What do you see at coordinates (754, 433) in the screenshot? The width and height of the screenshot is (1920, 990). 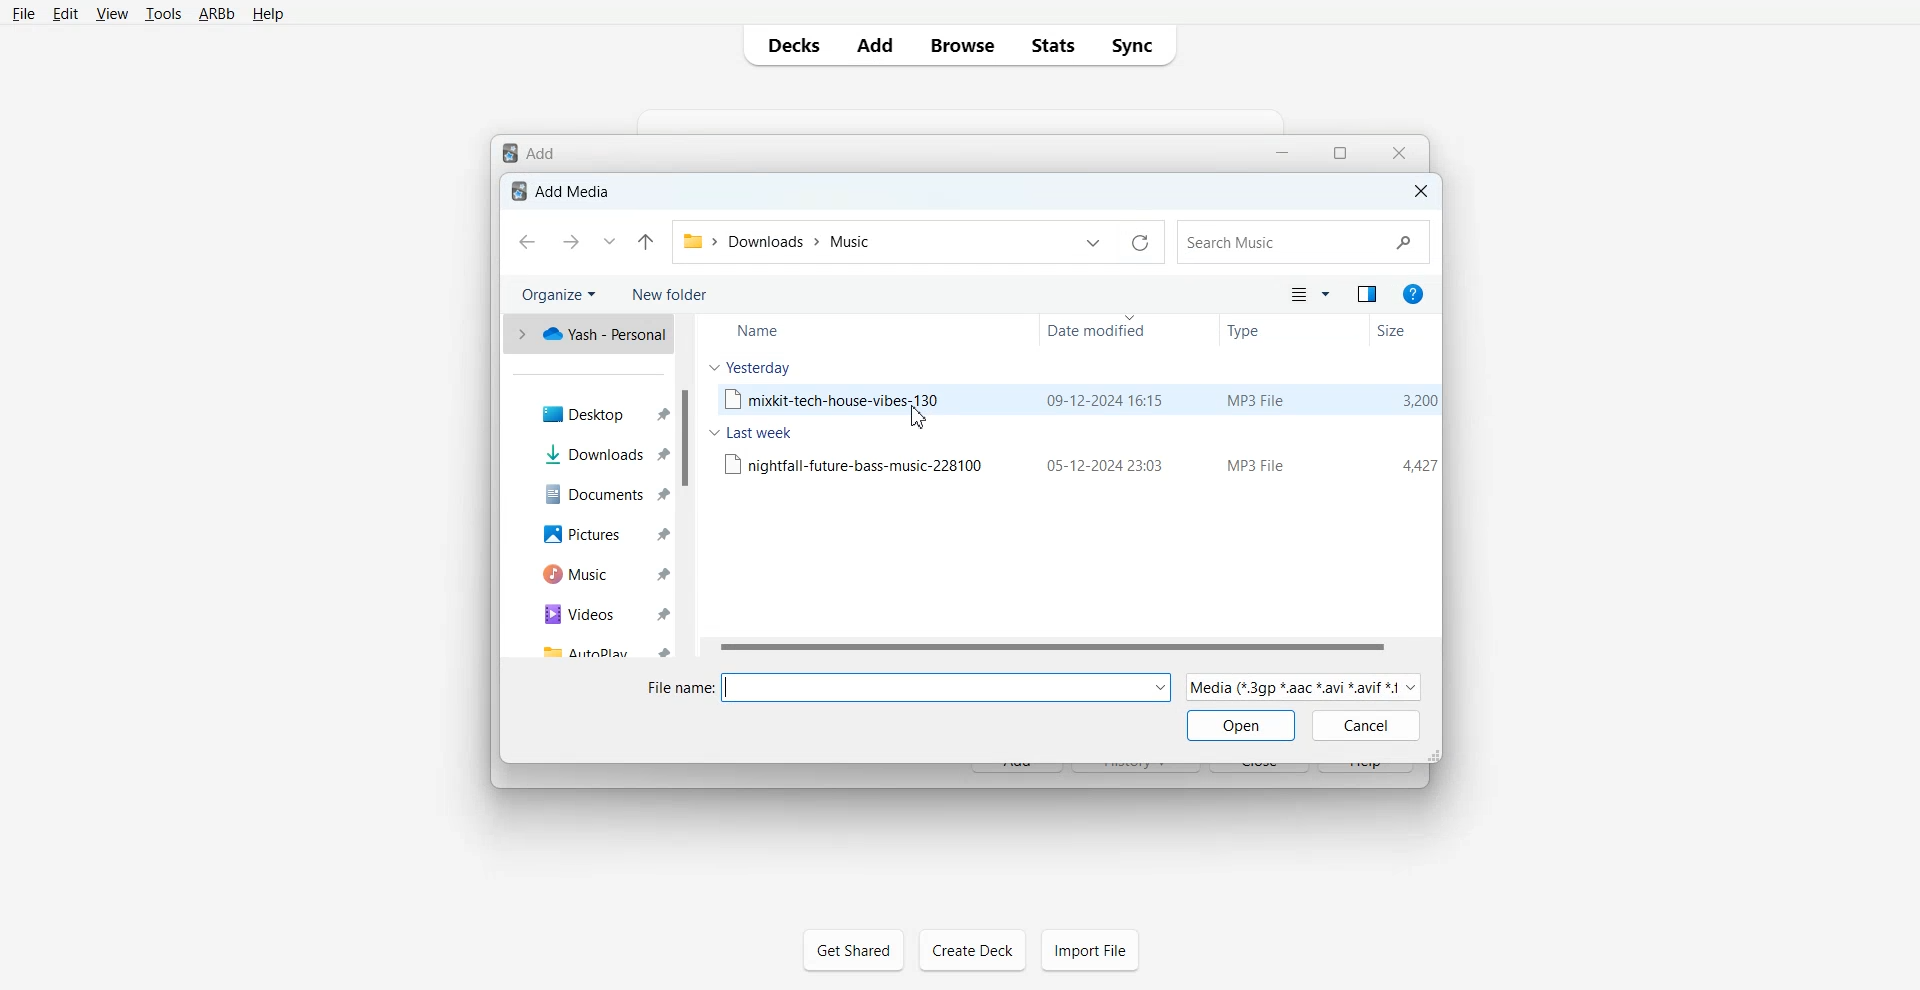 I see `Last week` at bounding box center [754, 433].